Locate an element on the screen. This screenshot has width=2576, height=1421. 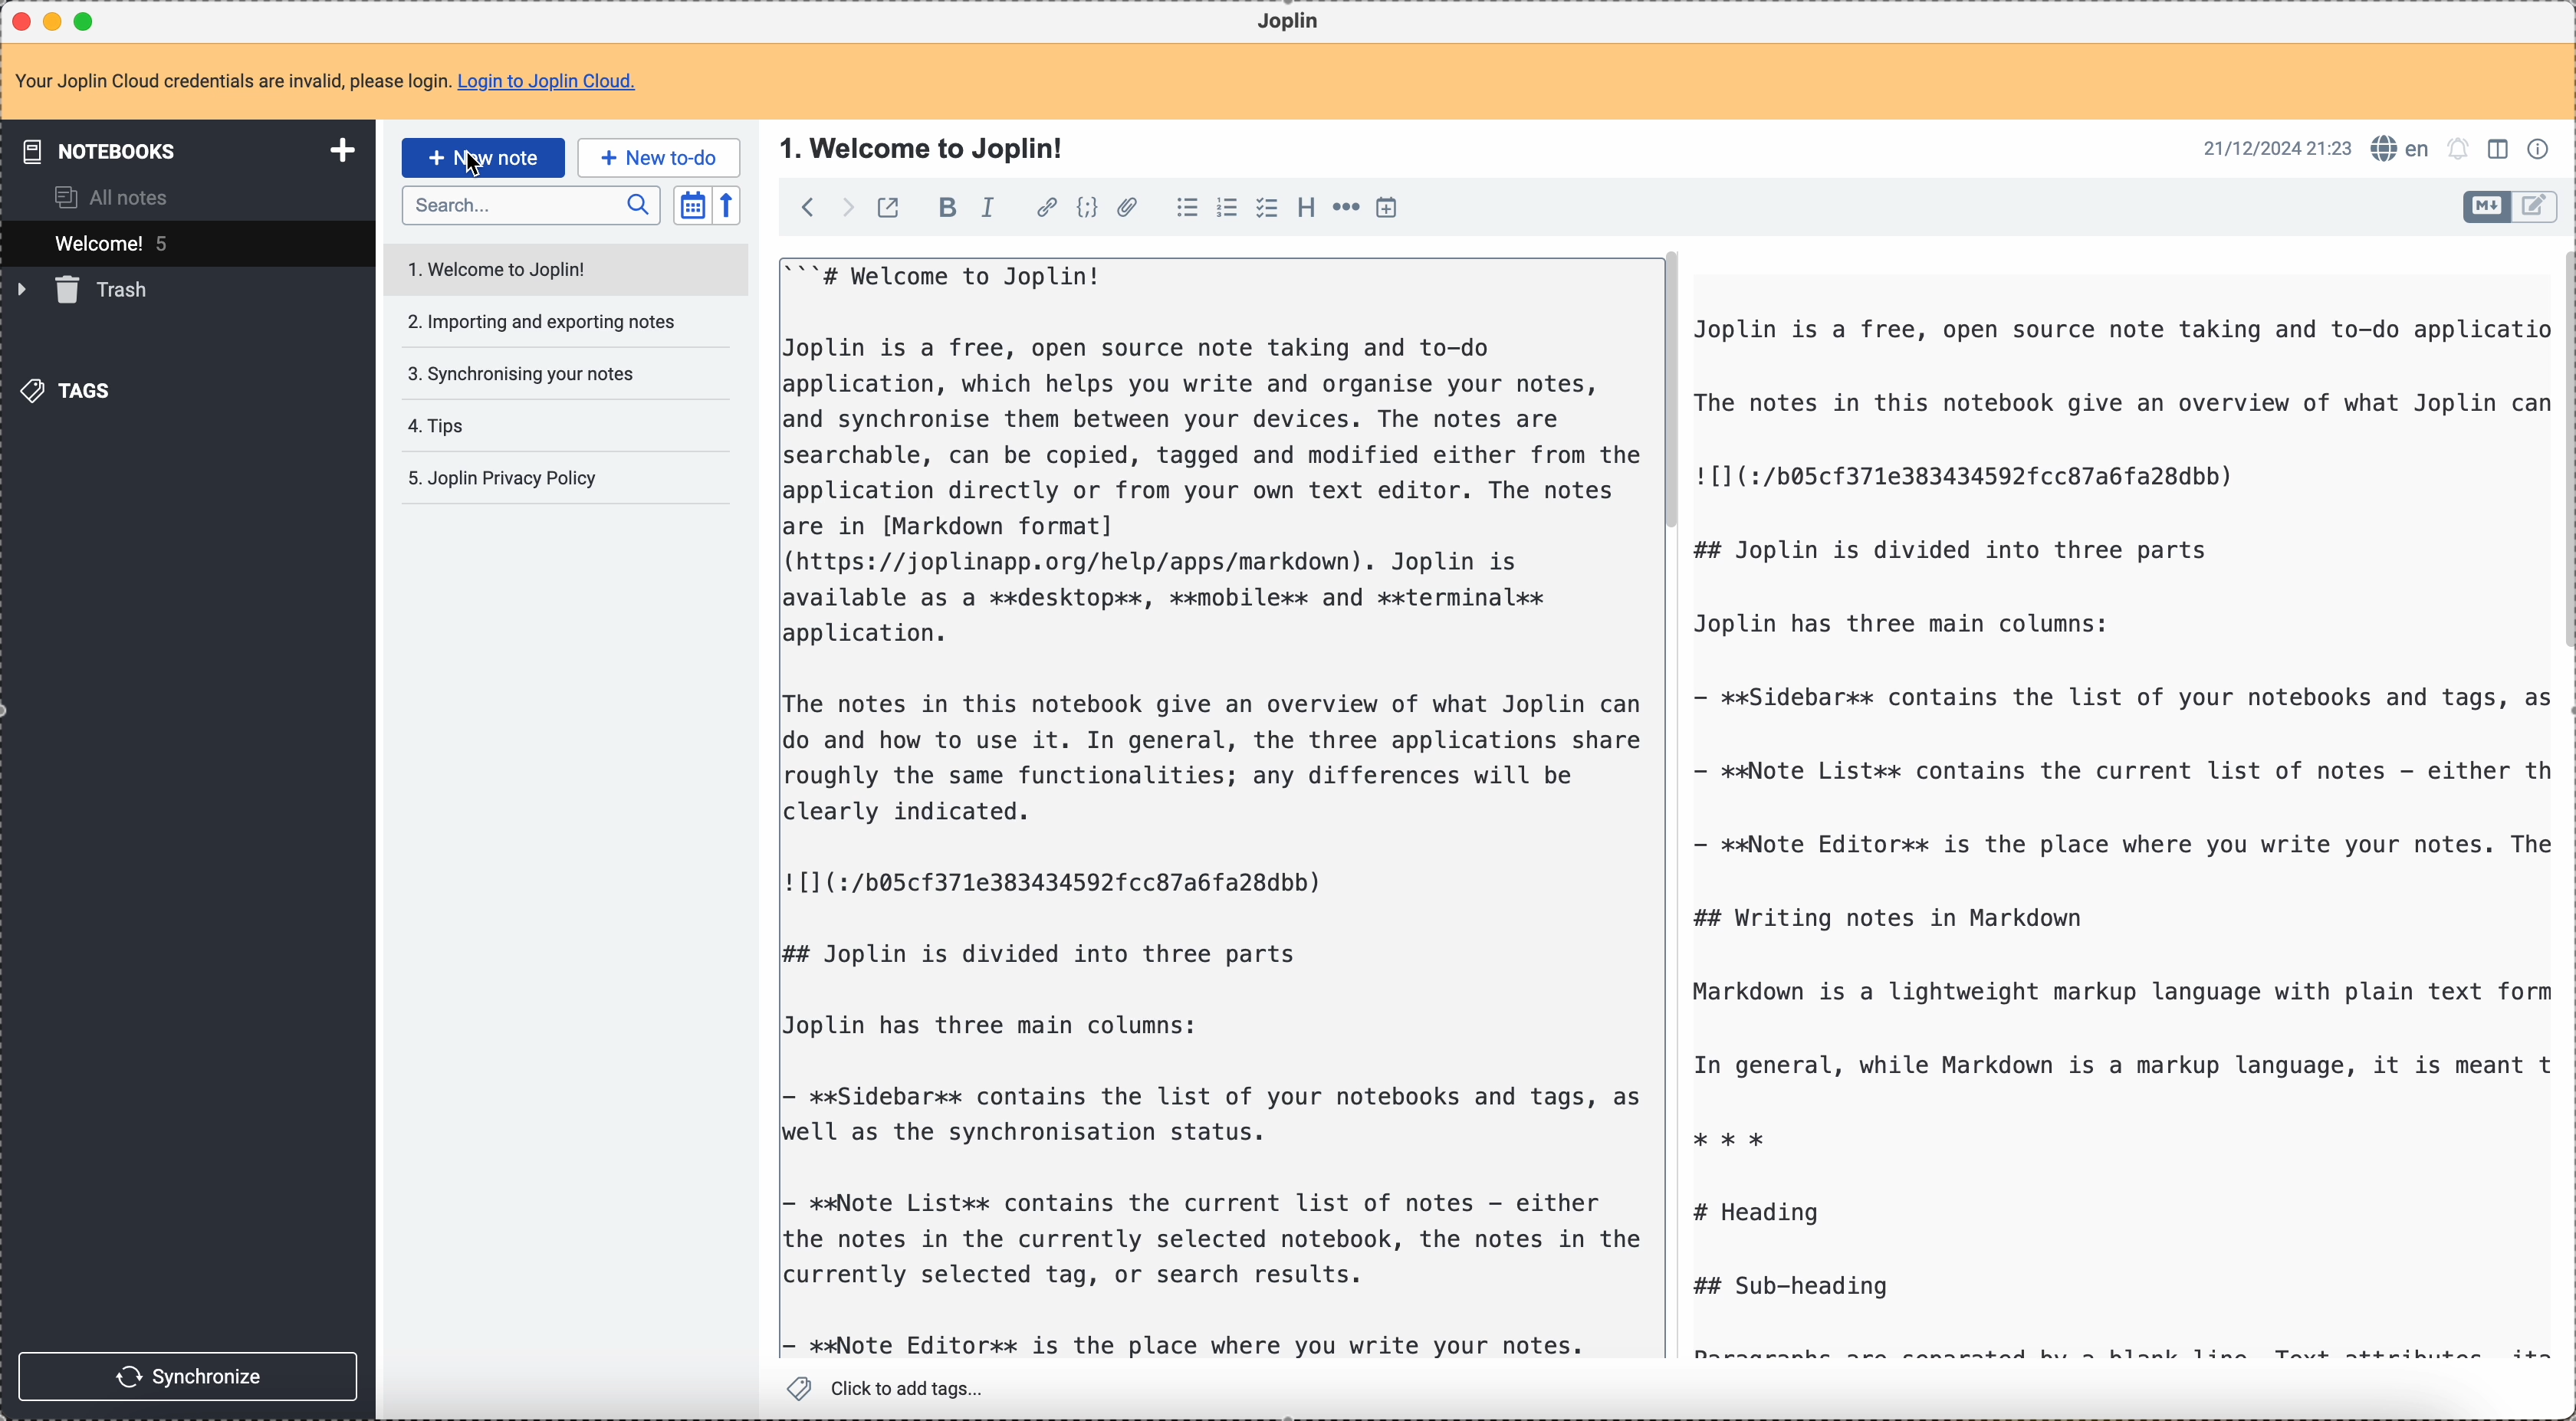
attach file is located at coordinates (1127, 208).